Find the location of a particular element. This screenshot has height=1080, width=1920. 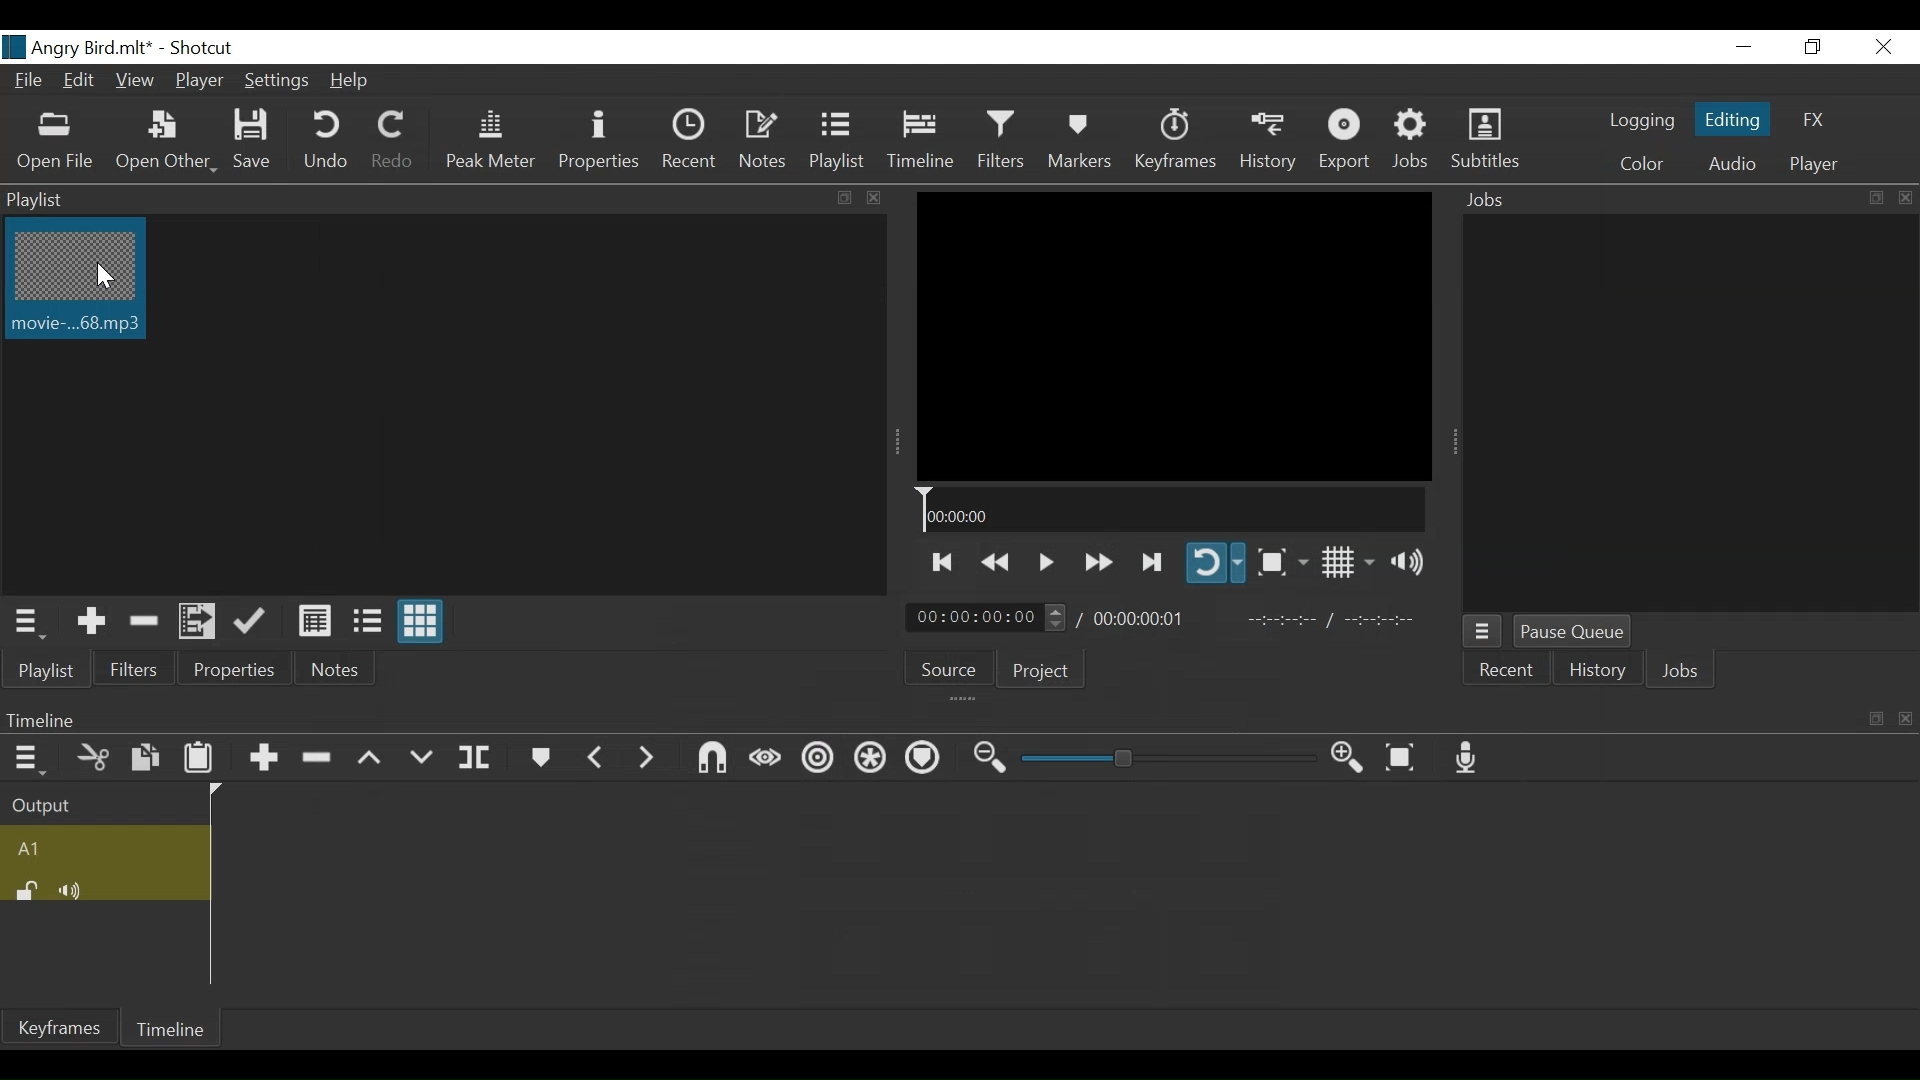

Timeline is located at coordinates (921, 140).